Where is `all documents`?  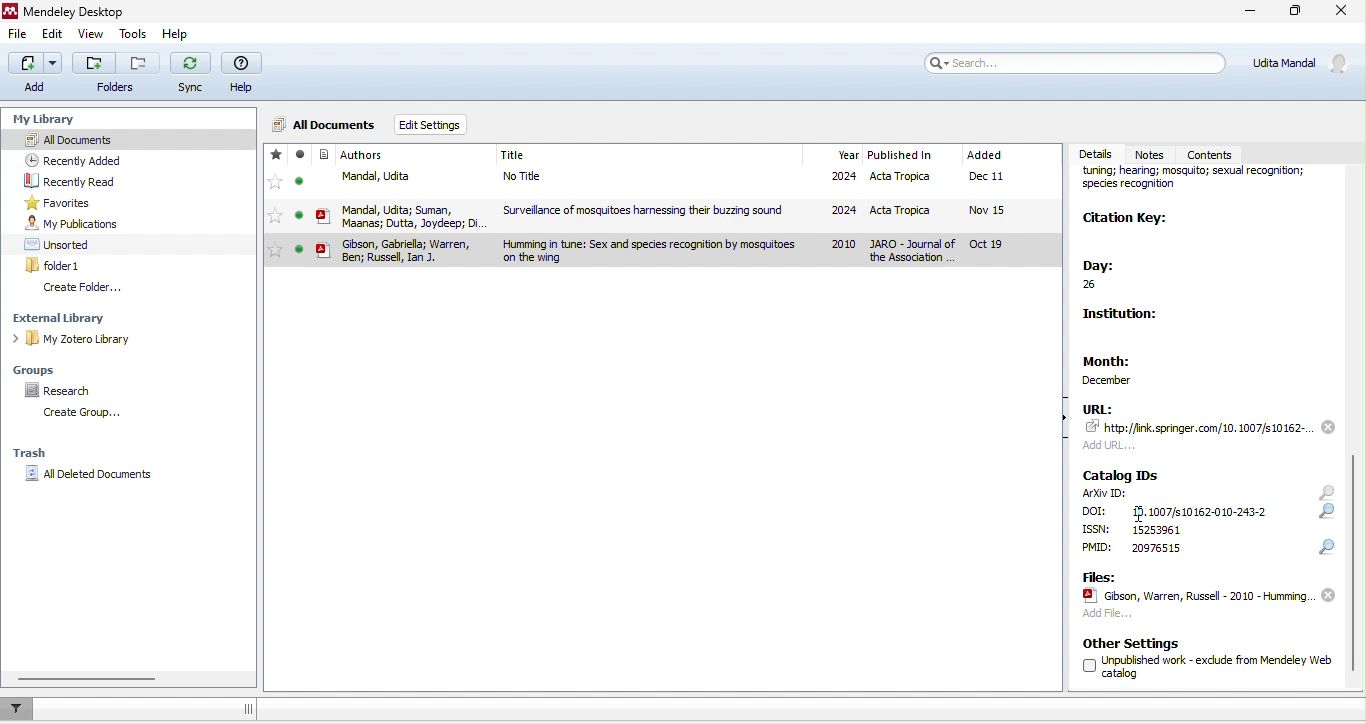 all documents is located at coordinates (325, 122).